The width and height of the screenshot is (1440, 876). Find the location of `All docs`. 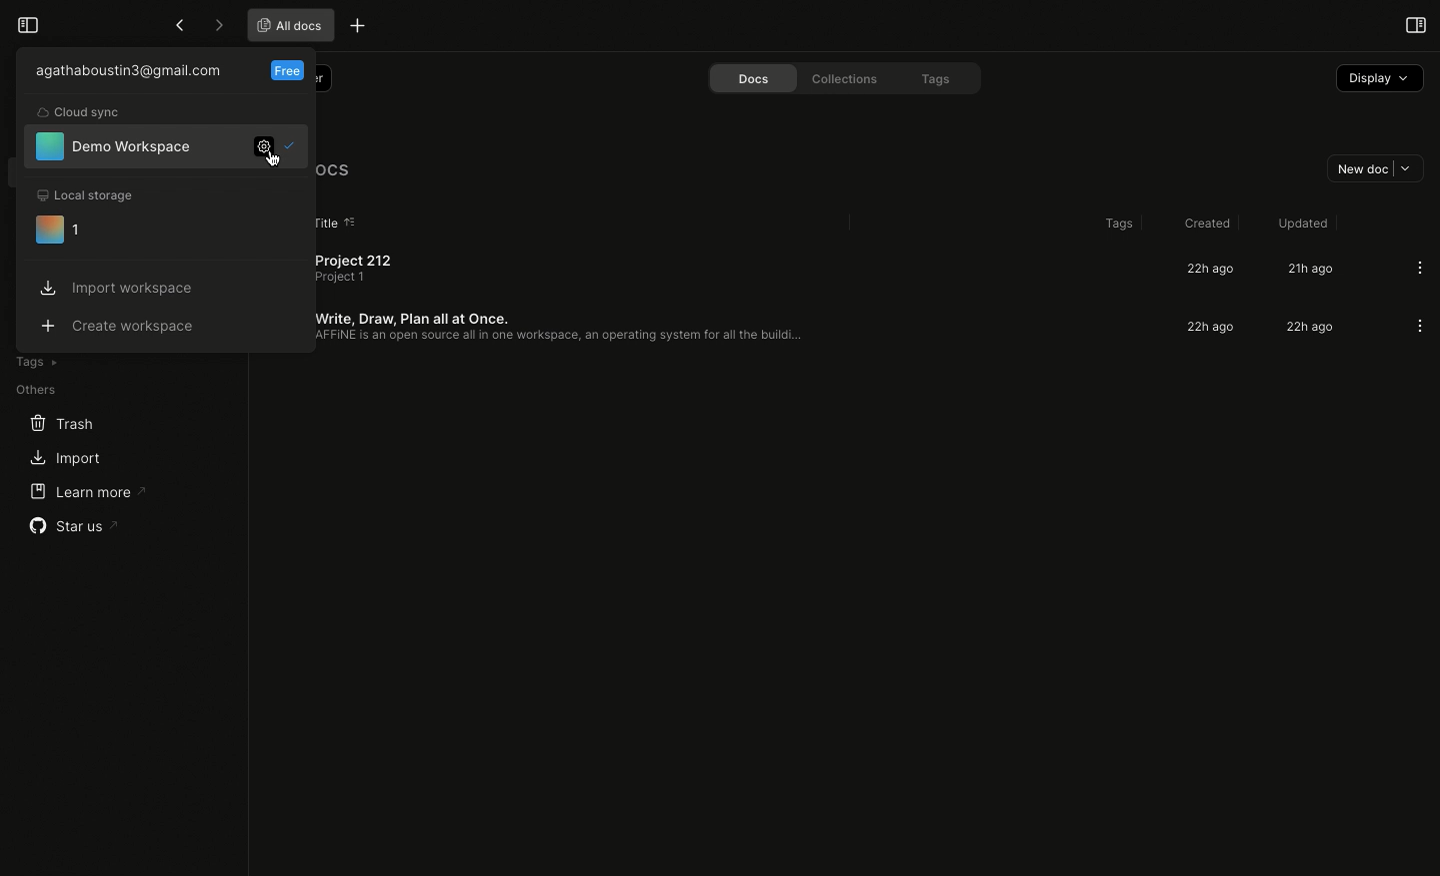

All docs is located at coordinates (344, 171).